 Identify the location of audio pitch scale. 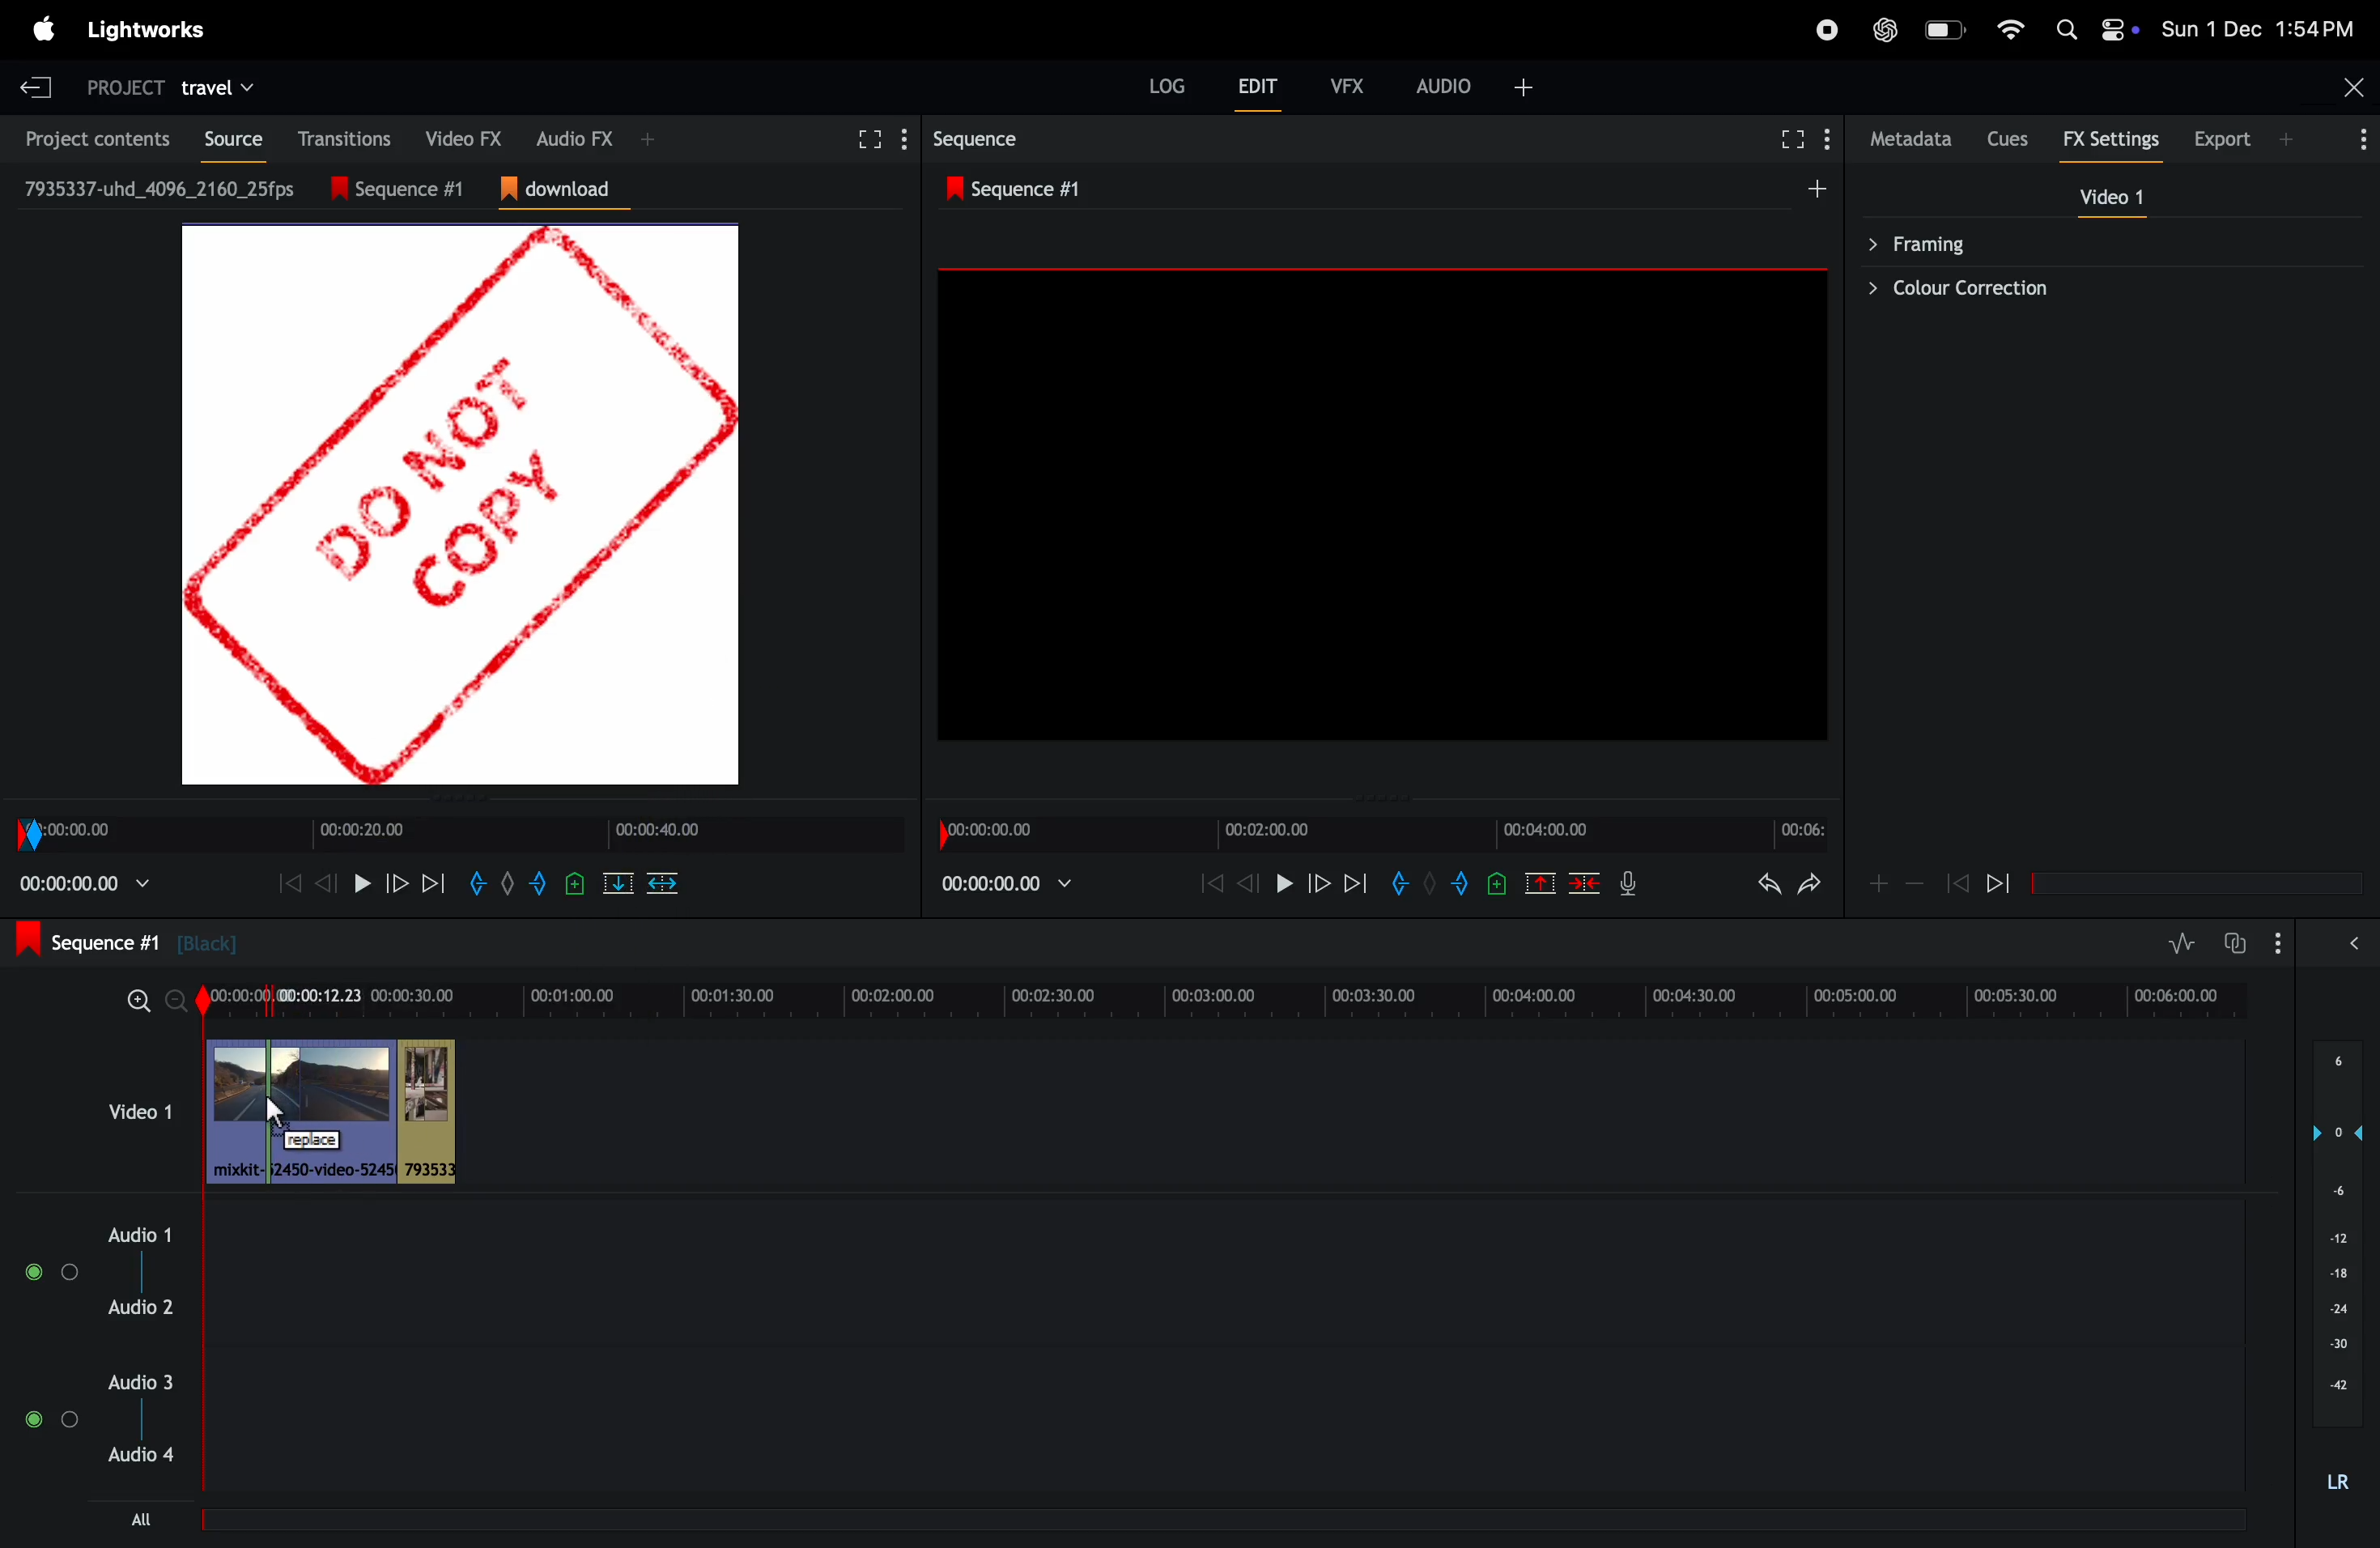
(2337, 1234).